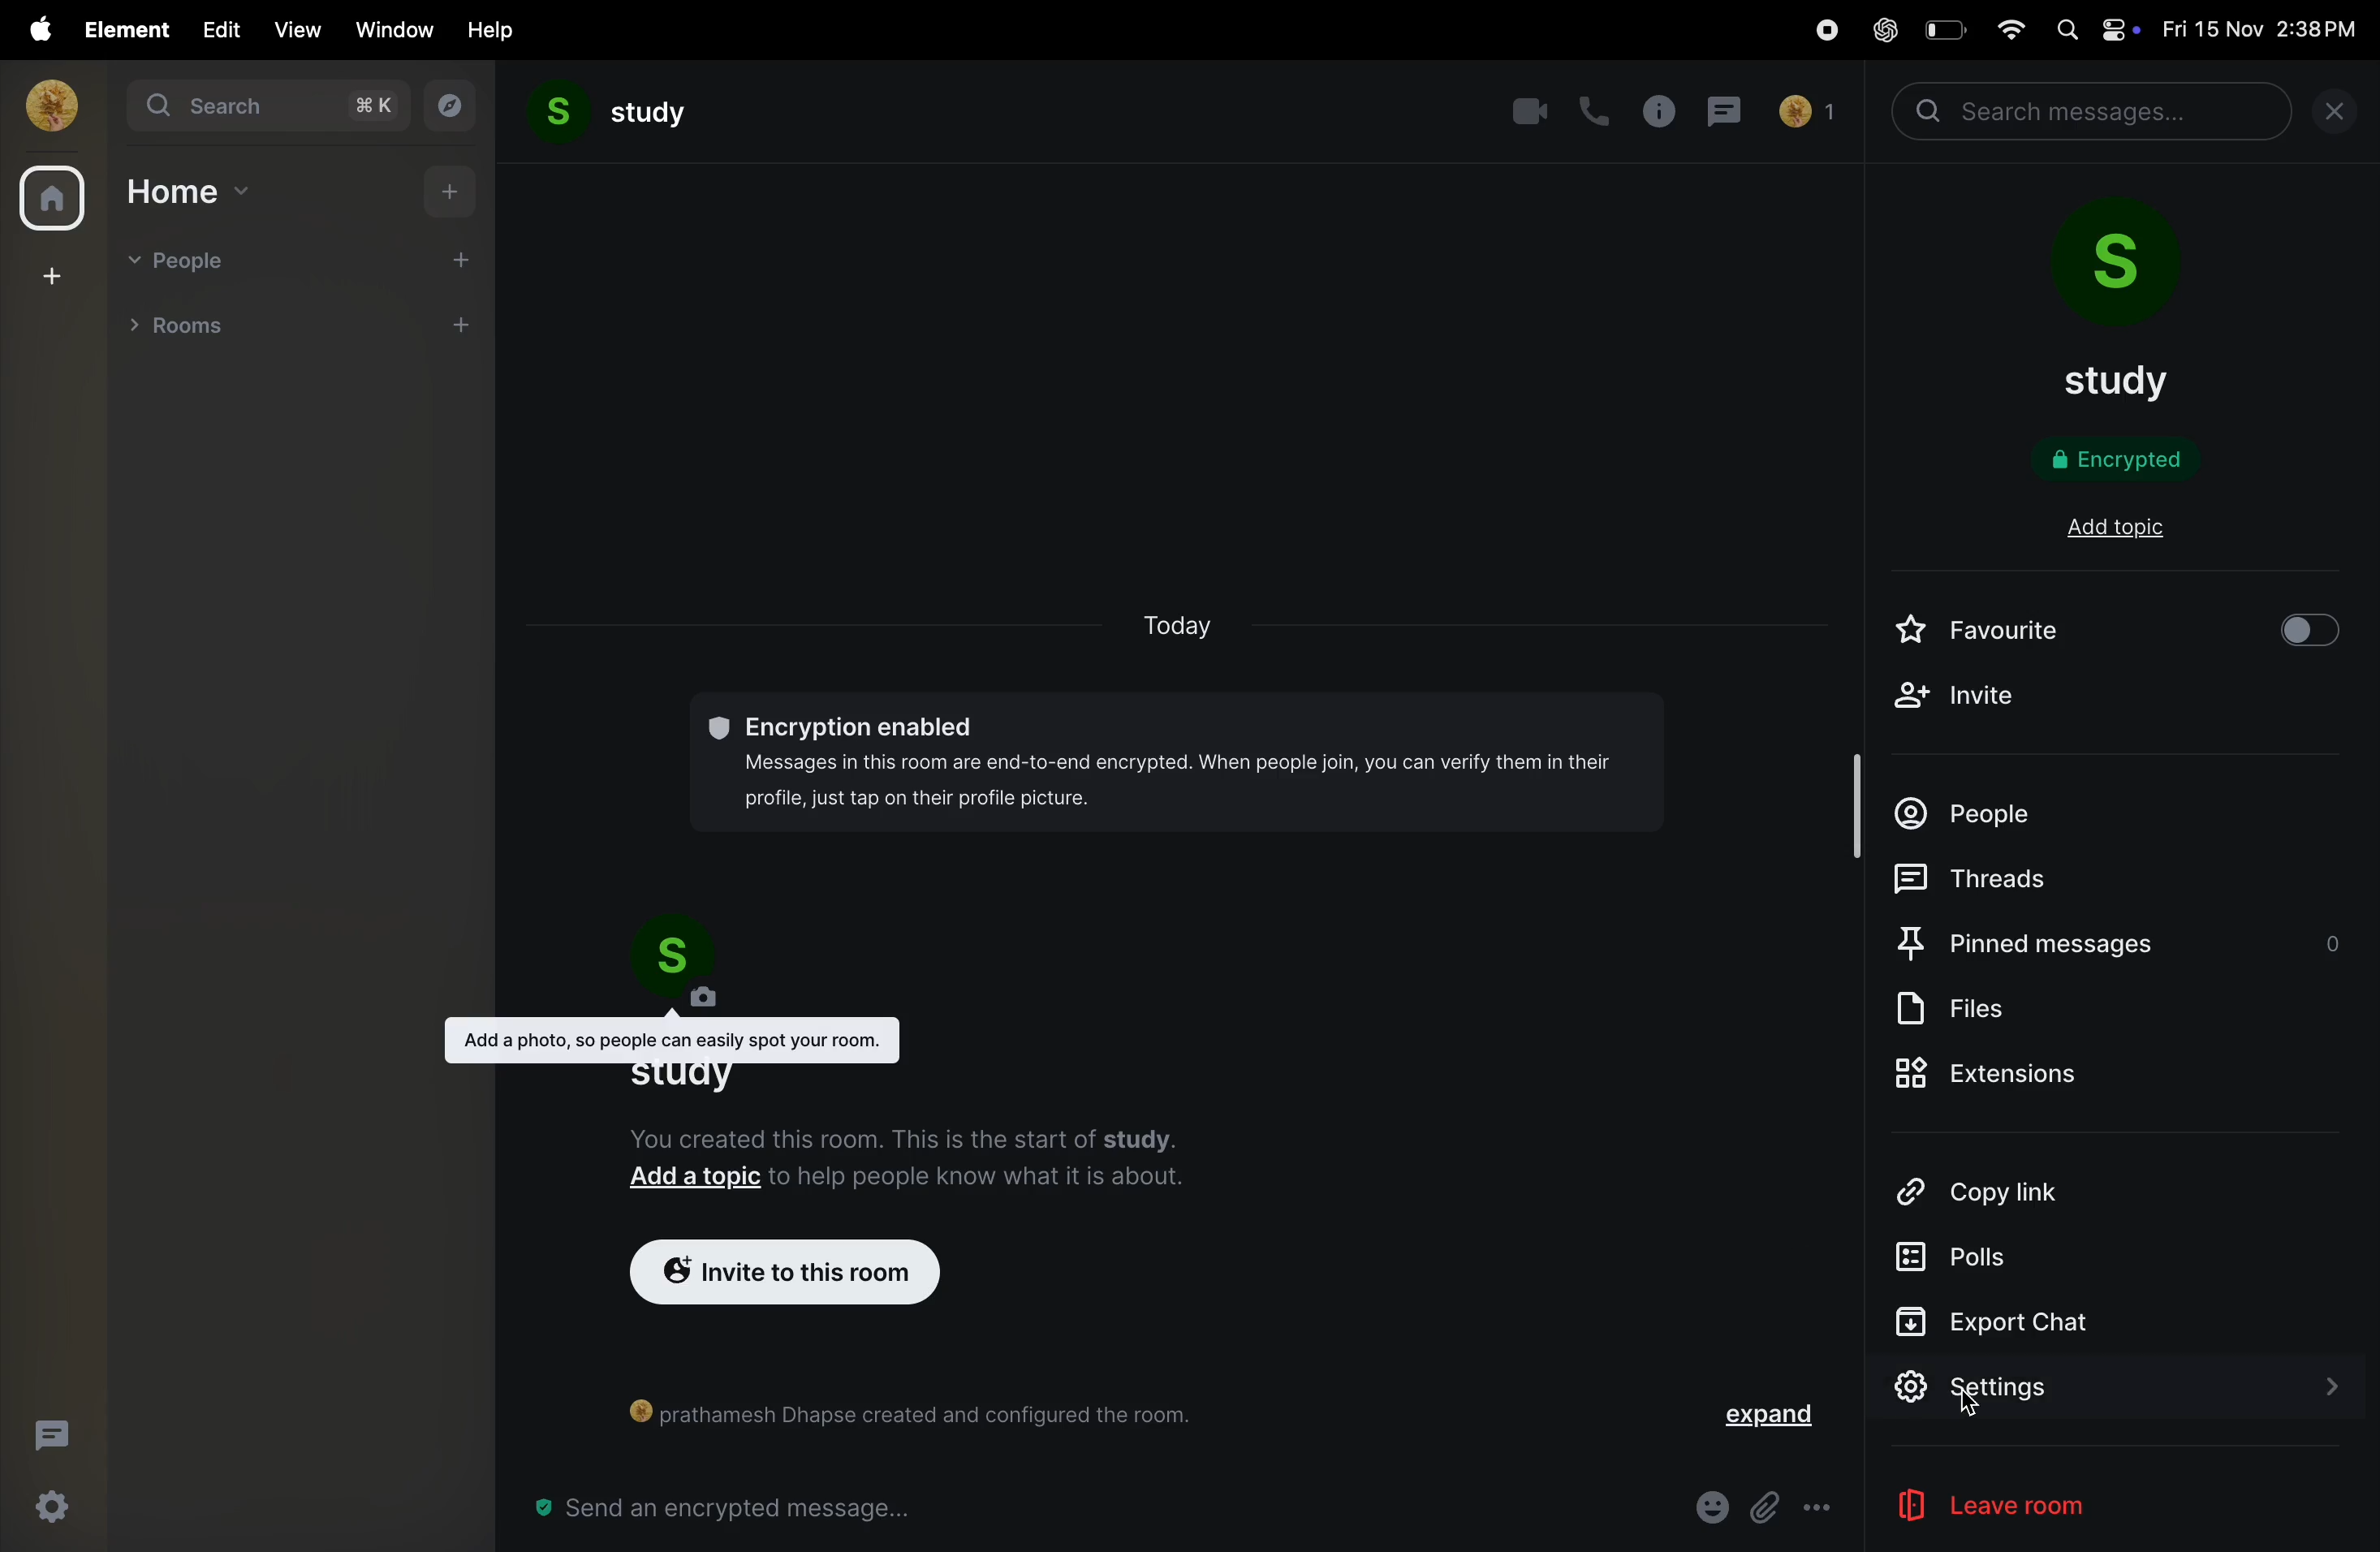  What do you see at coordinates (50, 1432) in the screenshot?
I see `threads ` at bounding box center [50, 1432].